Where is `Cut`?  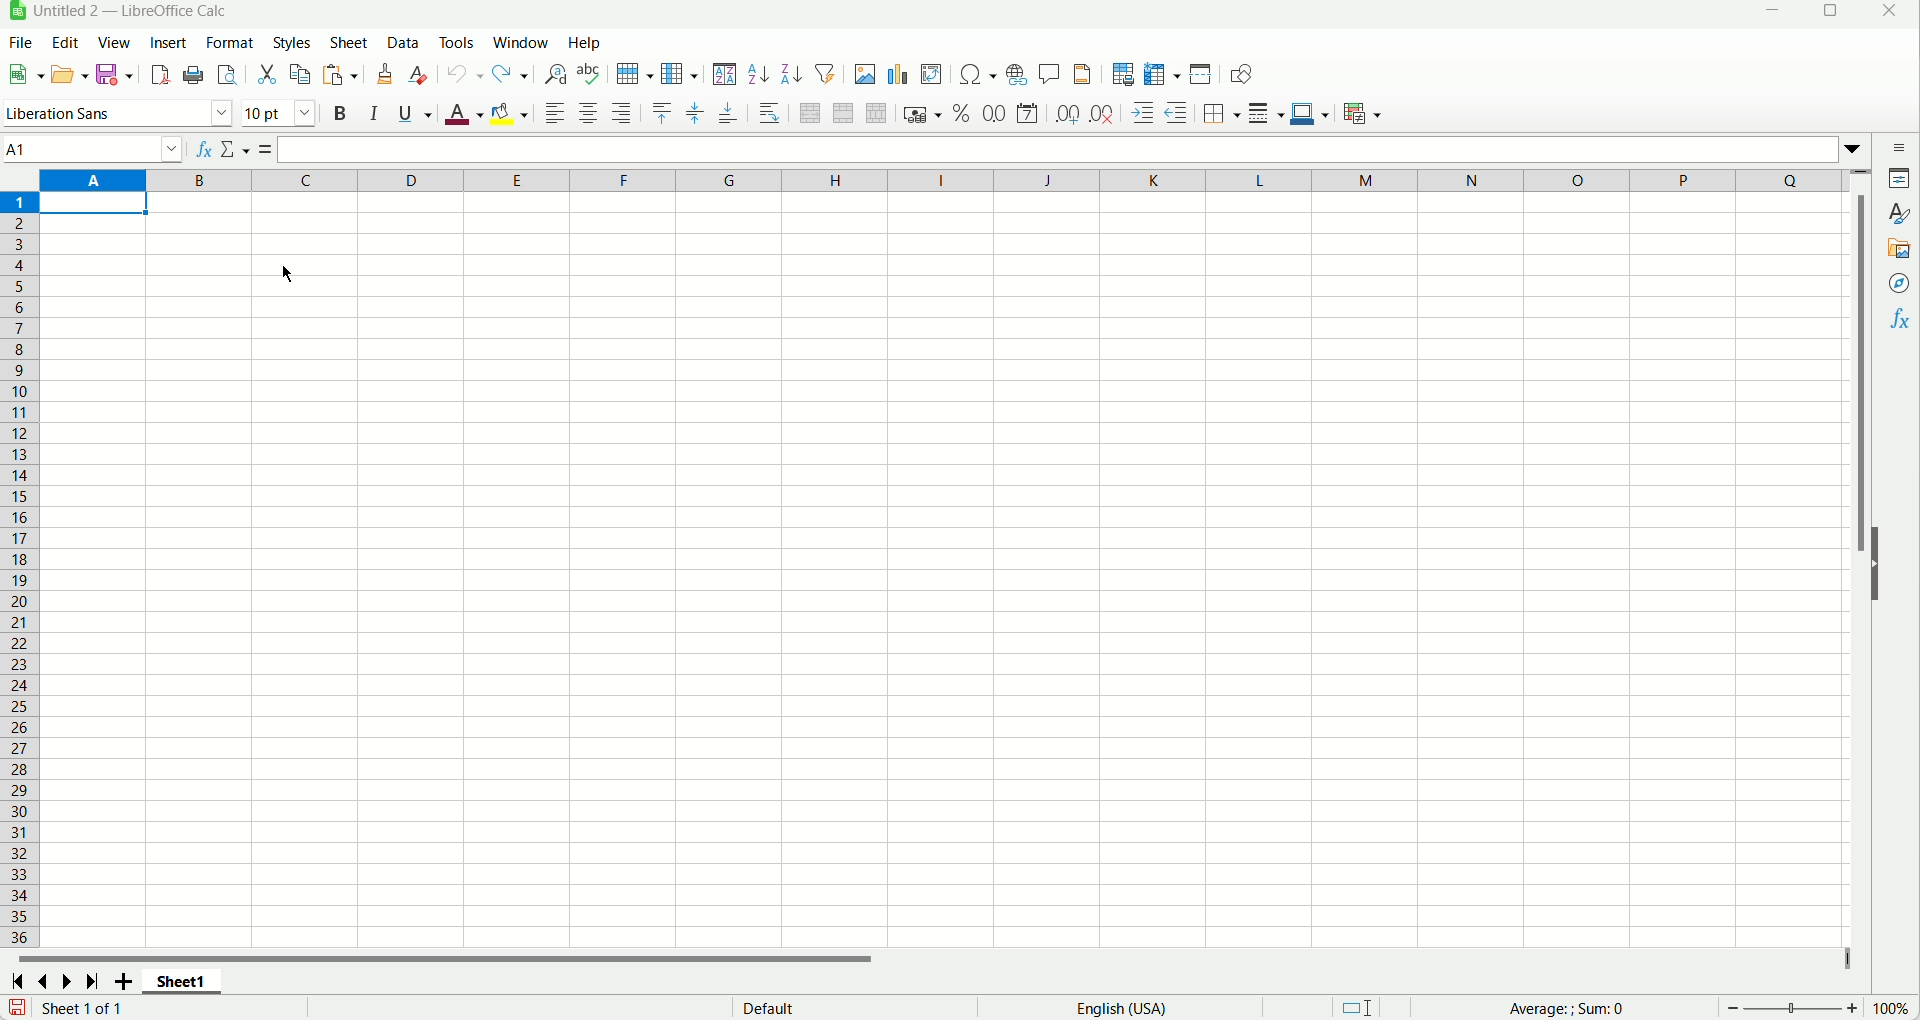 Cut is located at coordinates (268, 76).